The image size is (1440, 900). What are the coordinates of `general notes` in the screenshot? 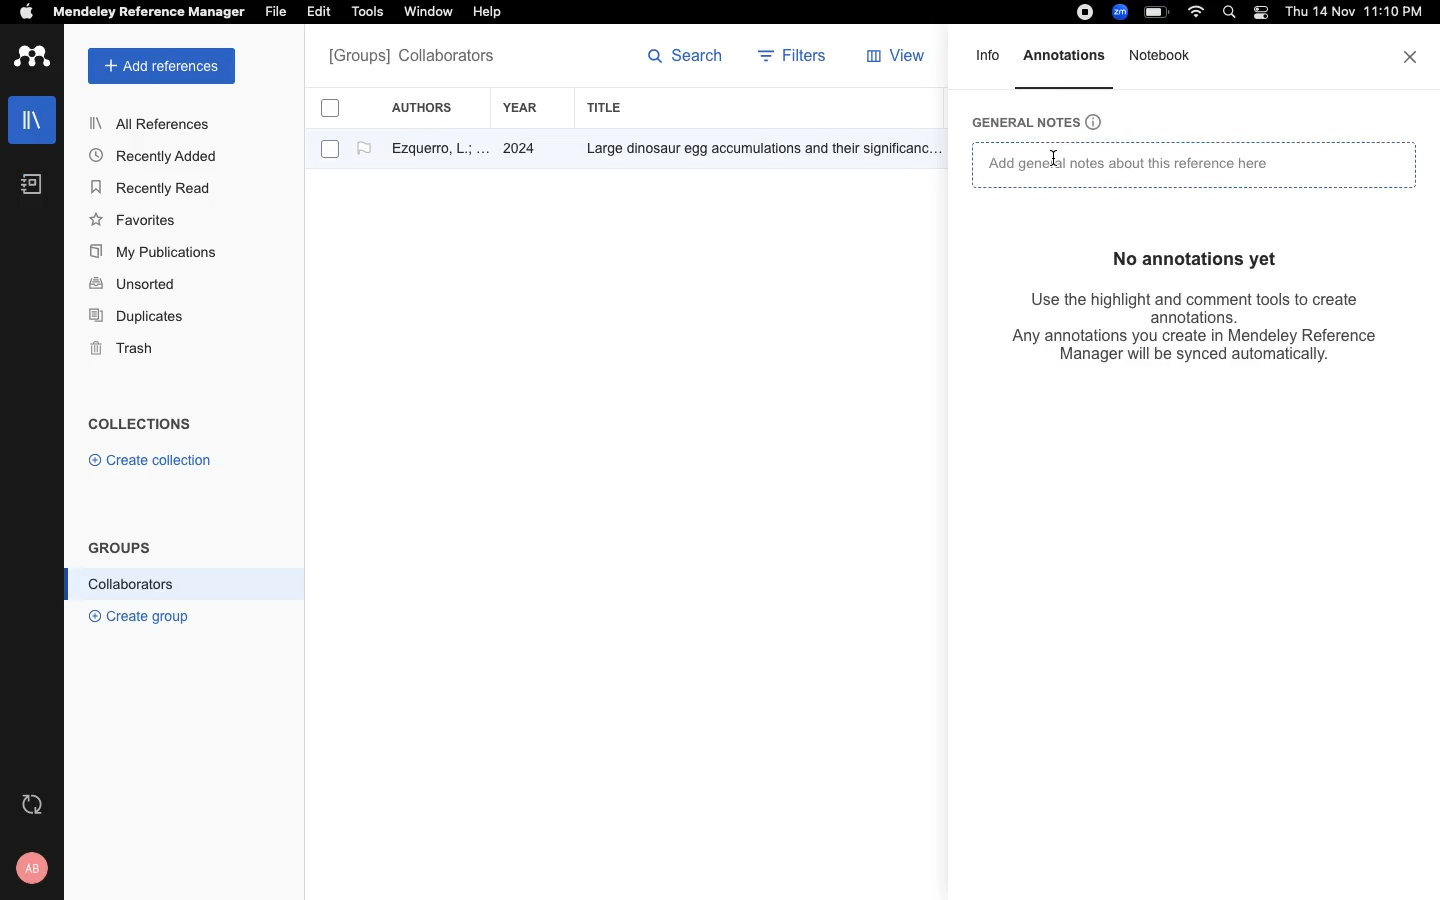 It's located at (1047, 120).